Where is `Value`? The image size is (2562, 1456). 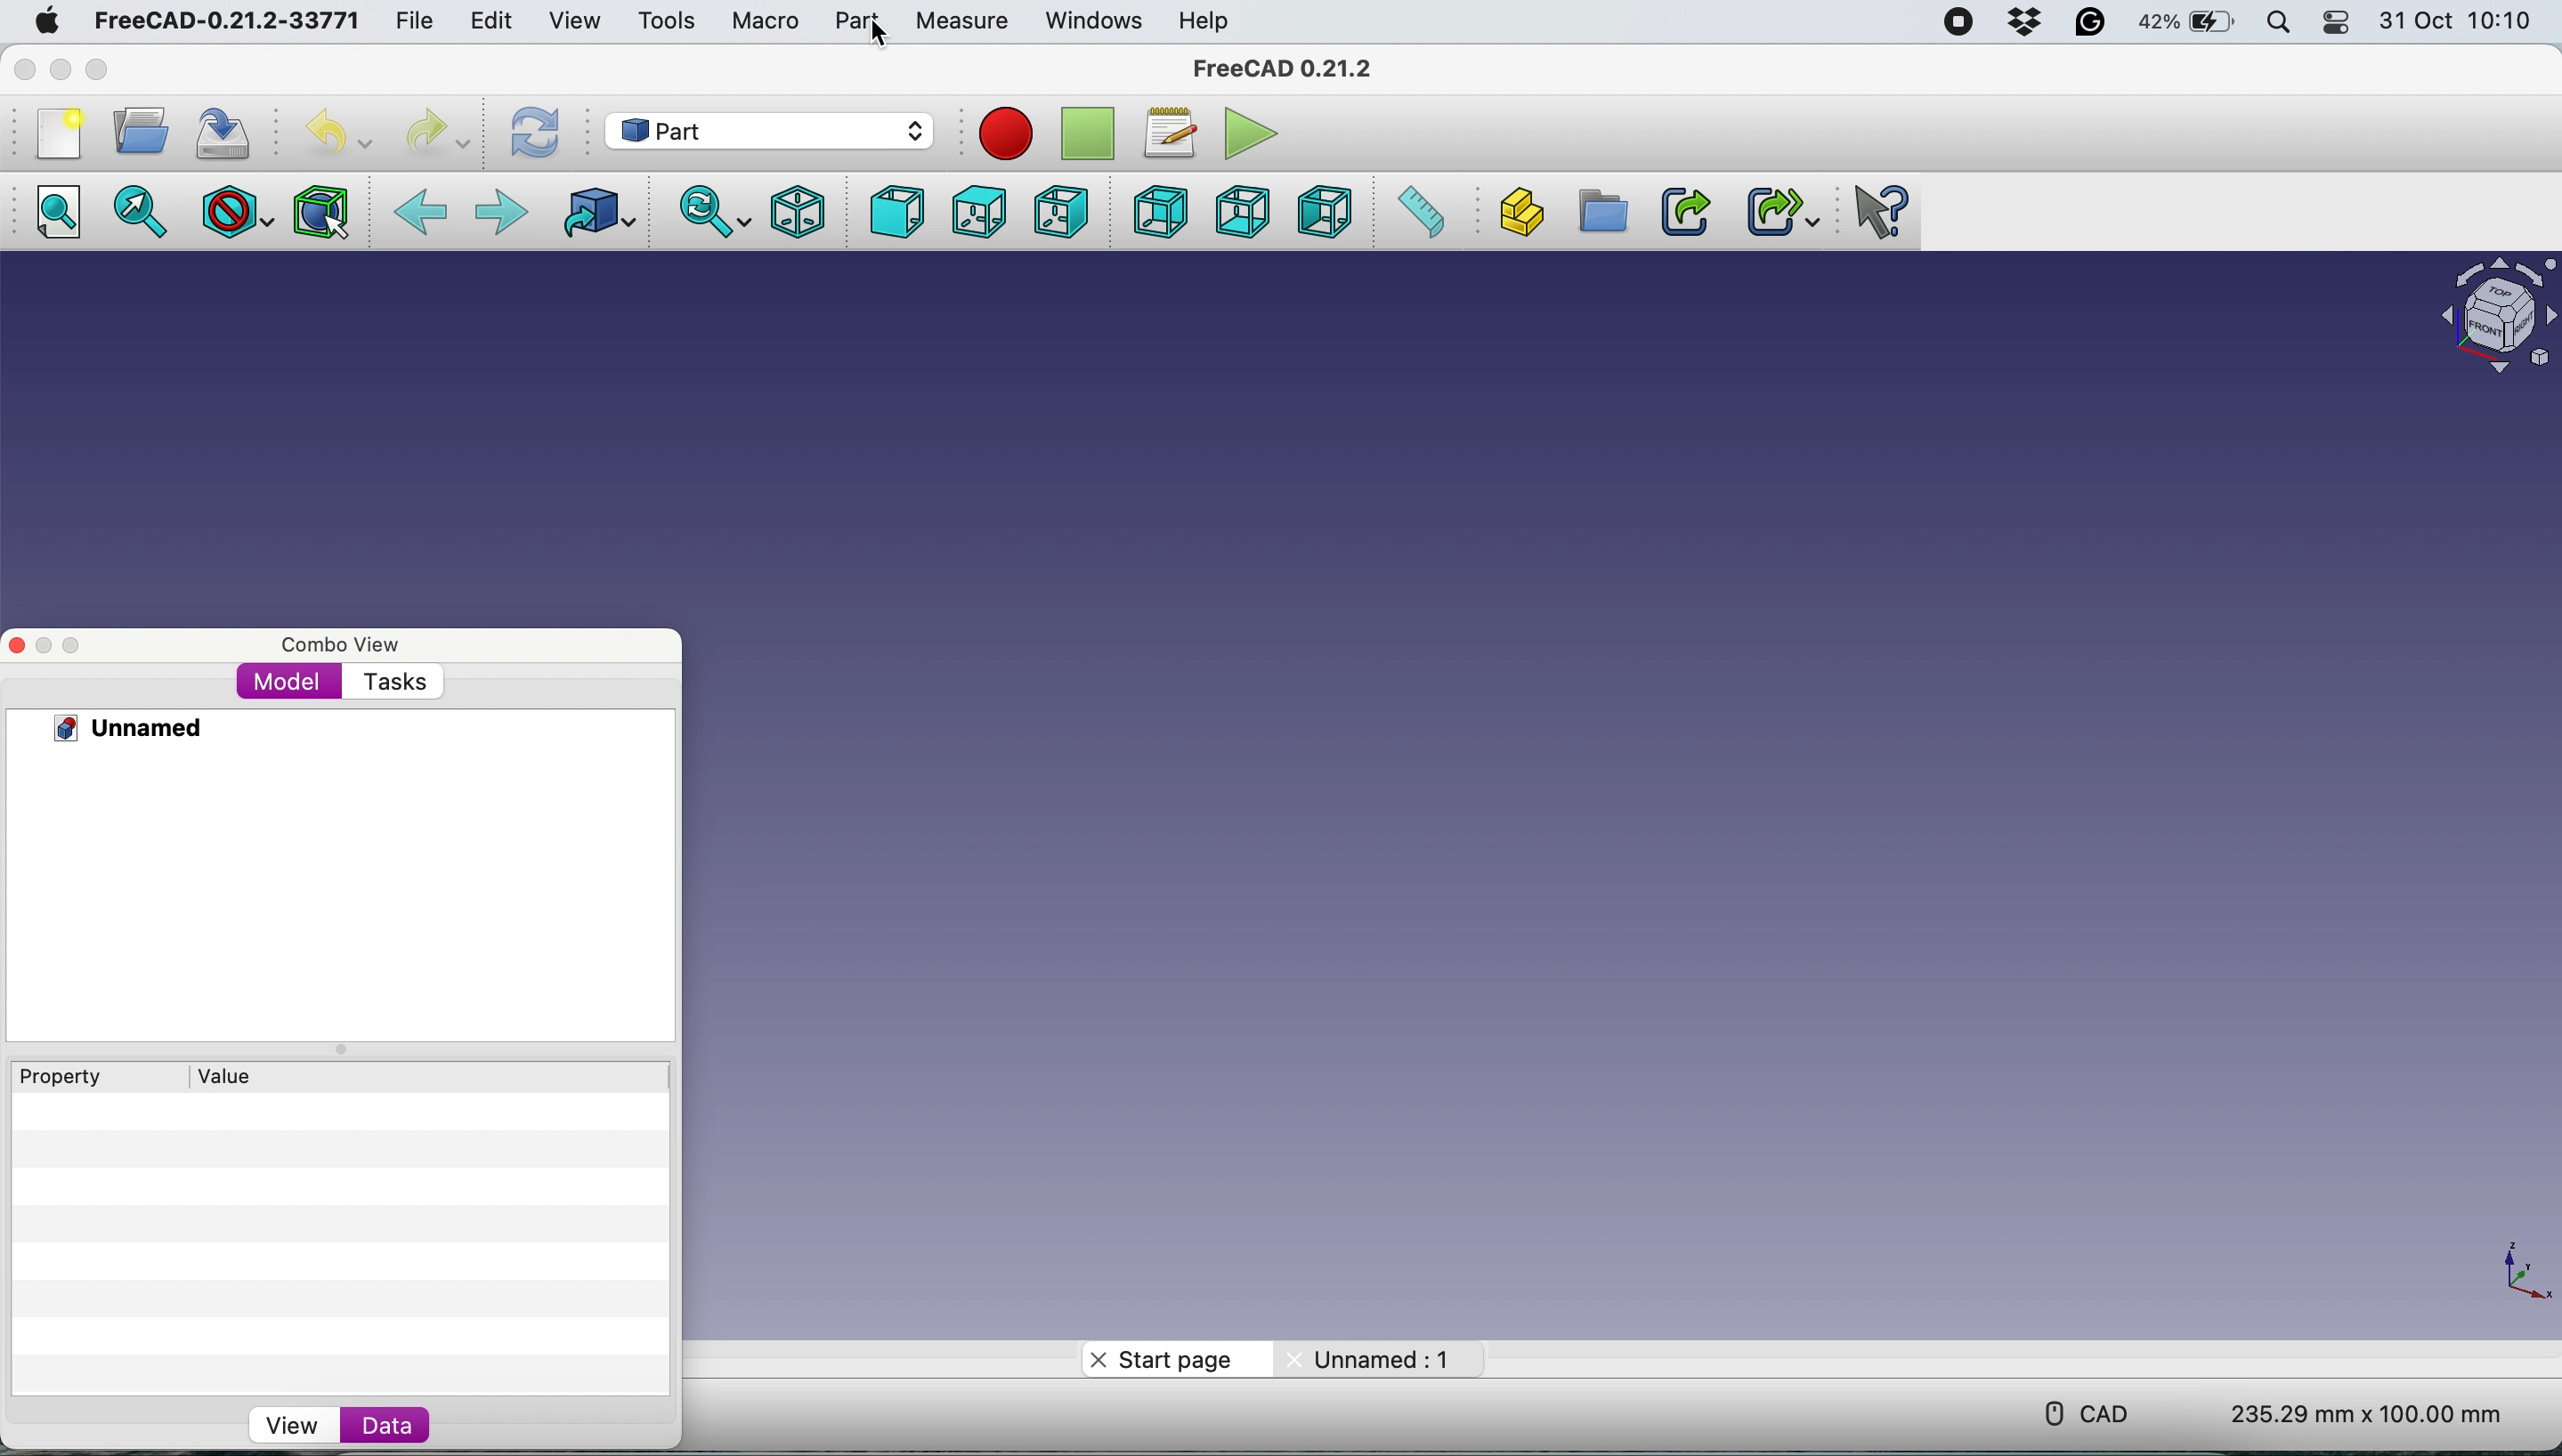 Value is located at coordinates (231, 1076).